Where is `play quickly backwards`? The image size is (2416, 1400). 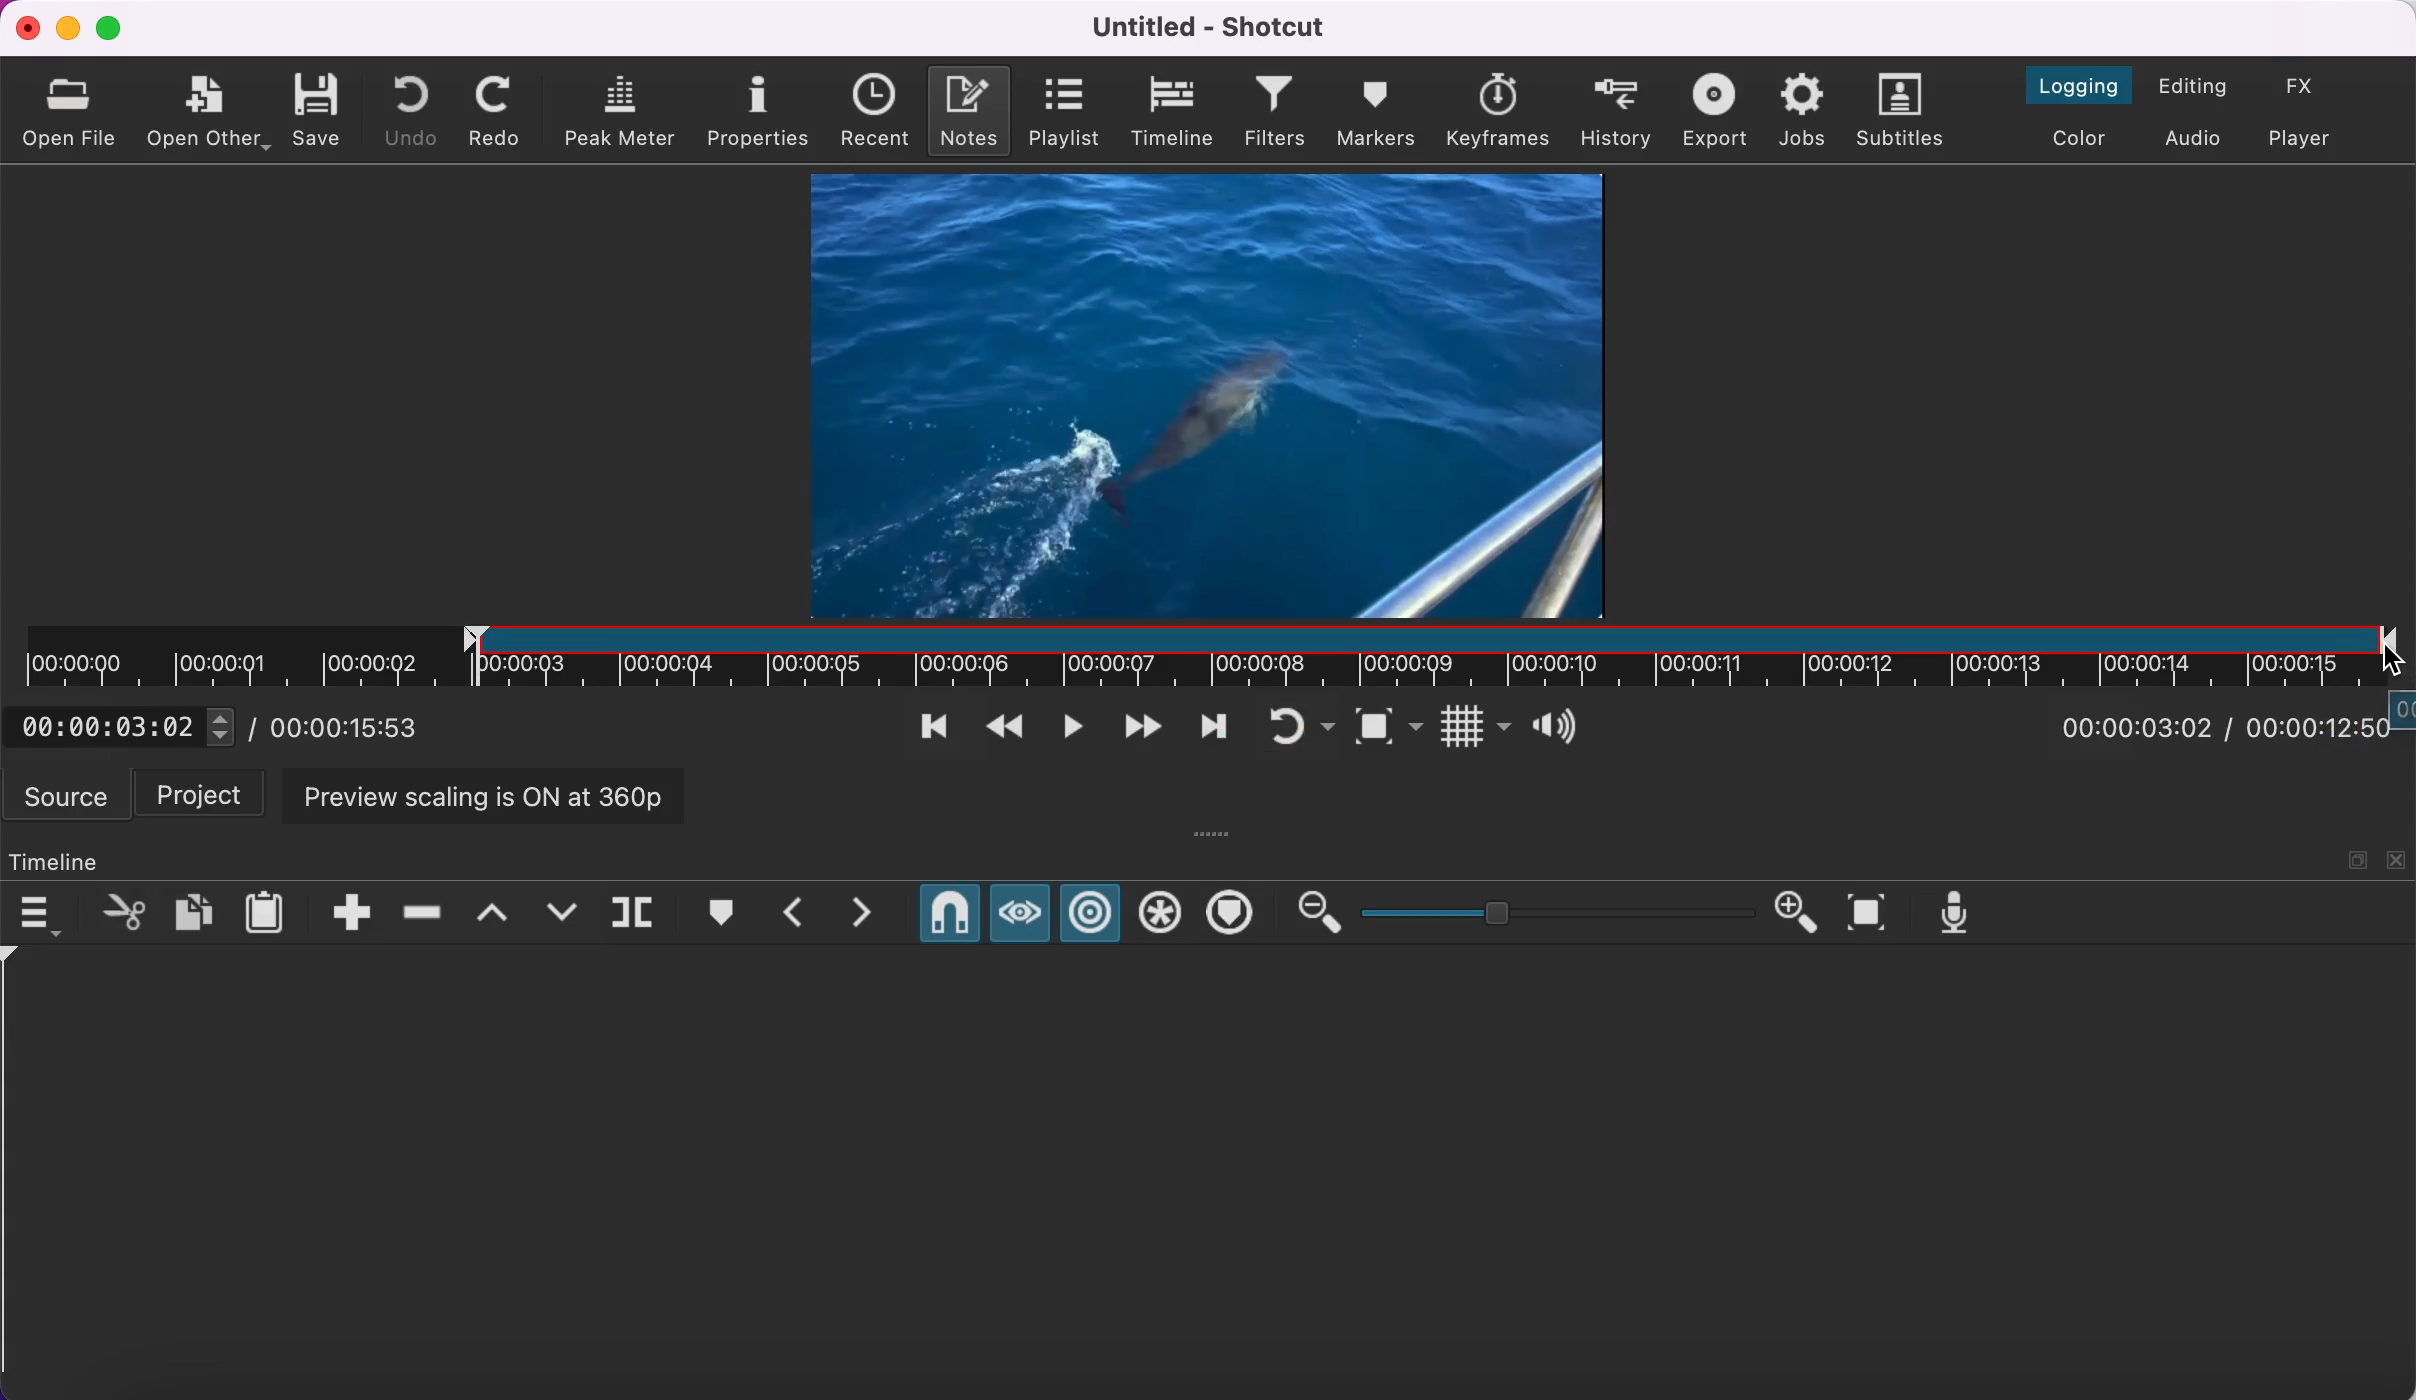
play quickly backwards is located at coordinates (1003, 730).